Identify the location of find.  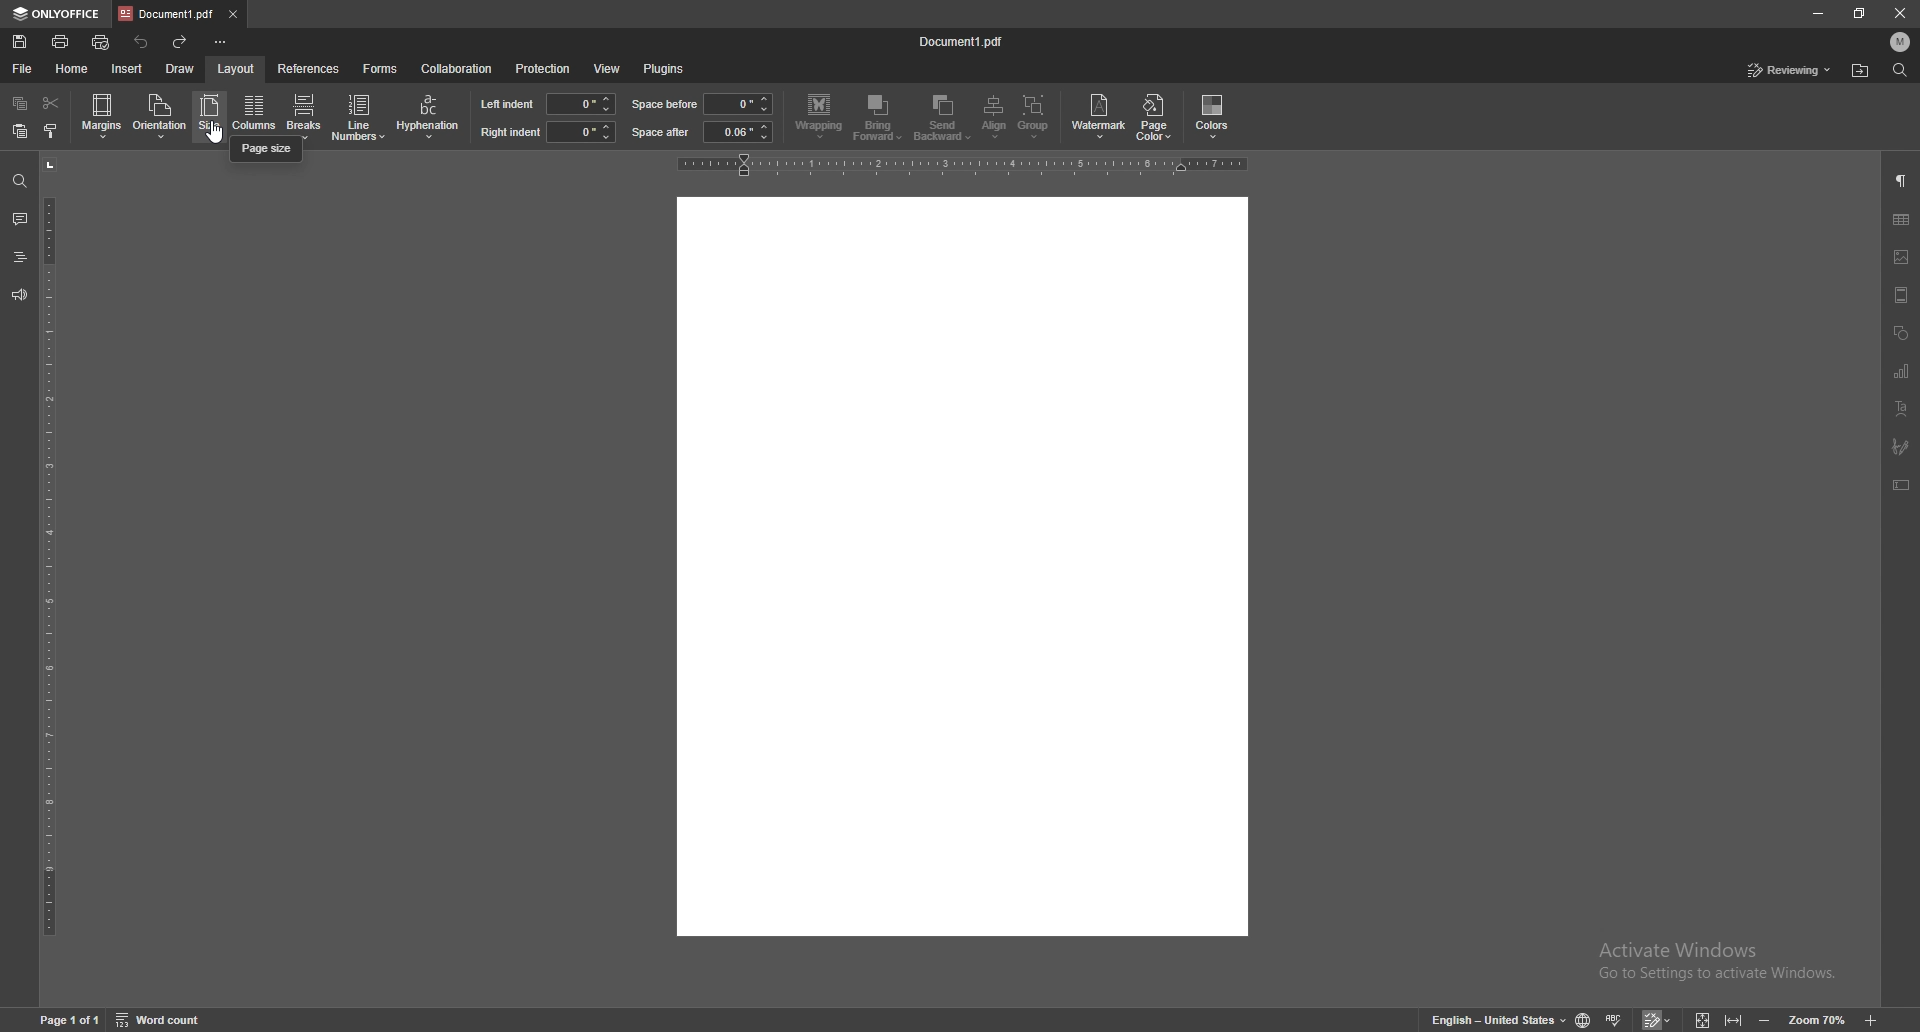
(19, 182).